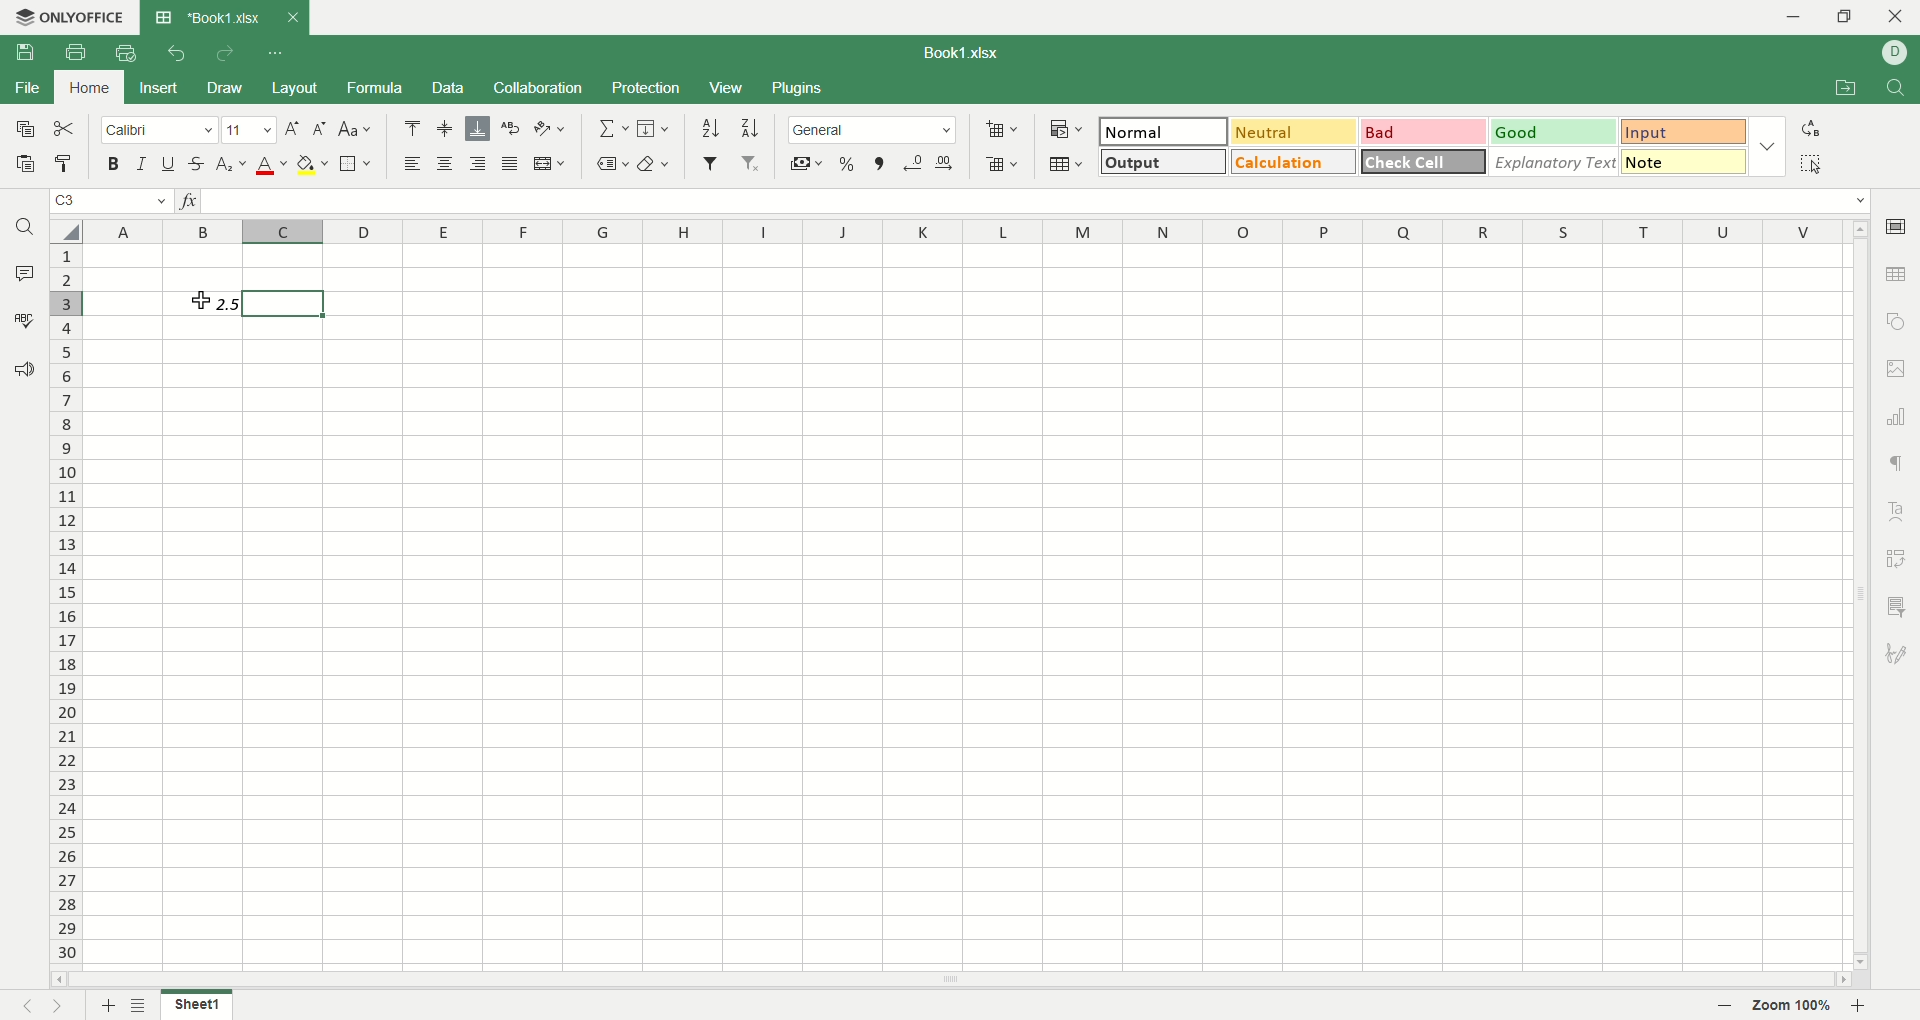 The image size is (1920, 1020). I want to click on table, so click(1898, 272).